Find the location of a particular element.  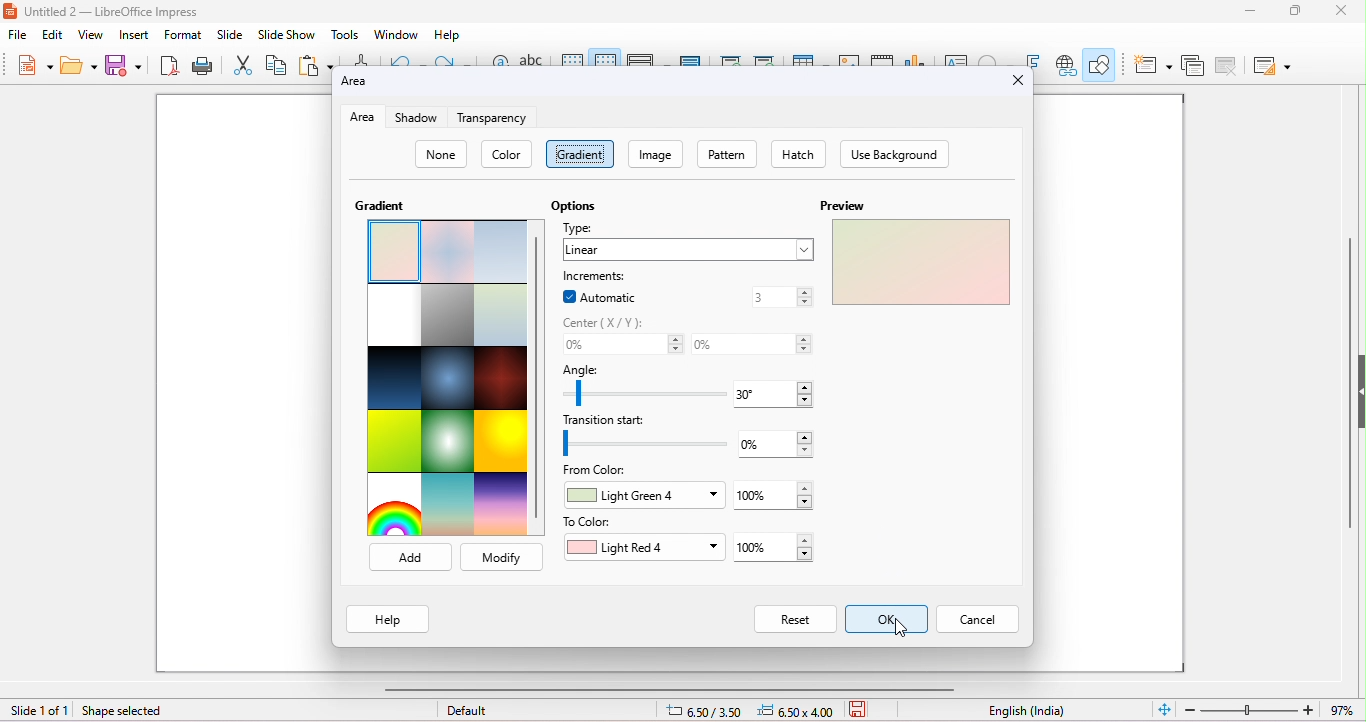

6.50x4.00 (object size) is located at coordinates (799, 711).